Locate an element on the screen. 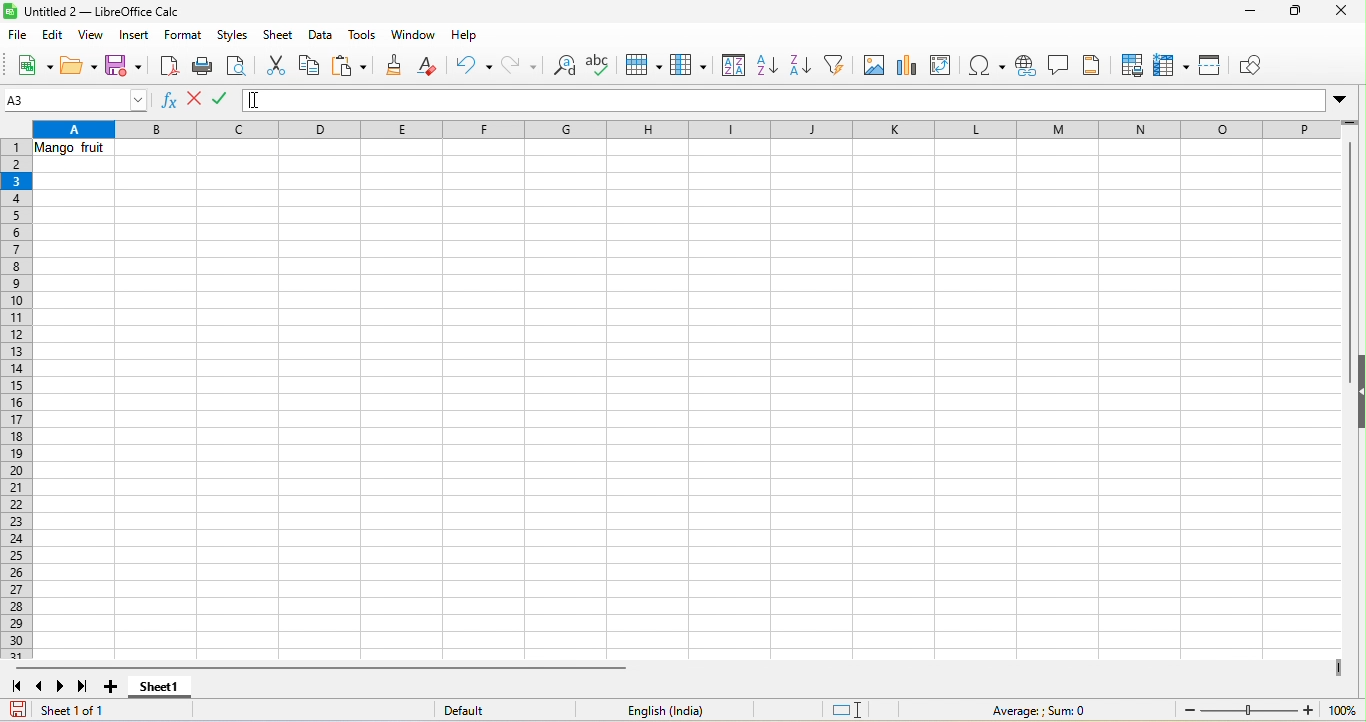  drag to view next columns is located at coordinates (1341, 668).